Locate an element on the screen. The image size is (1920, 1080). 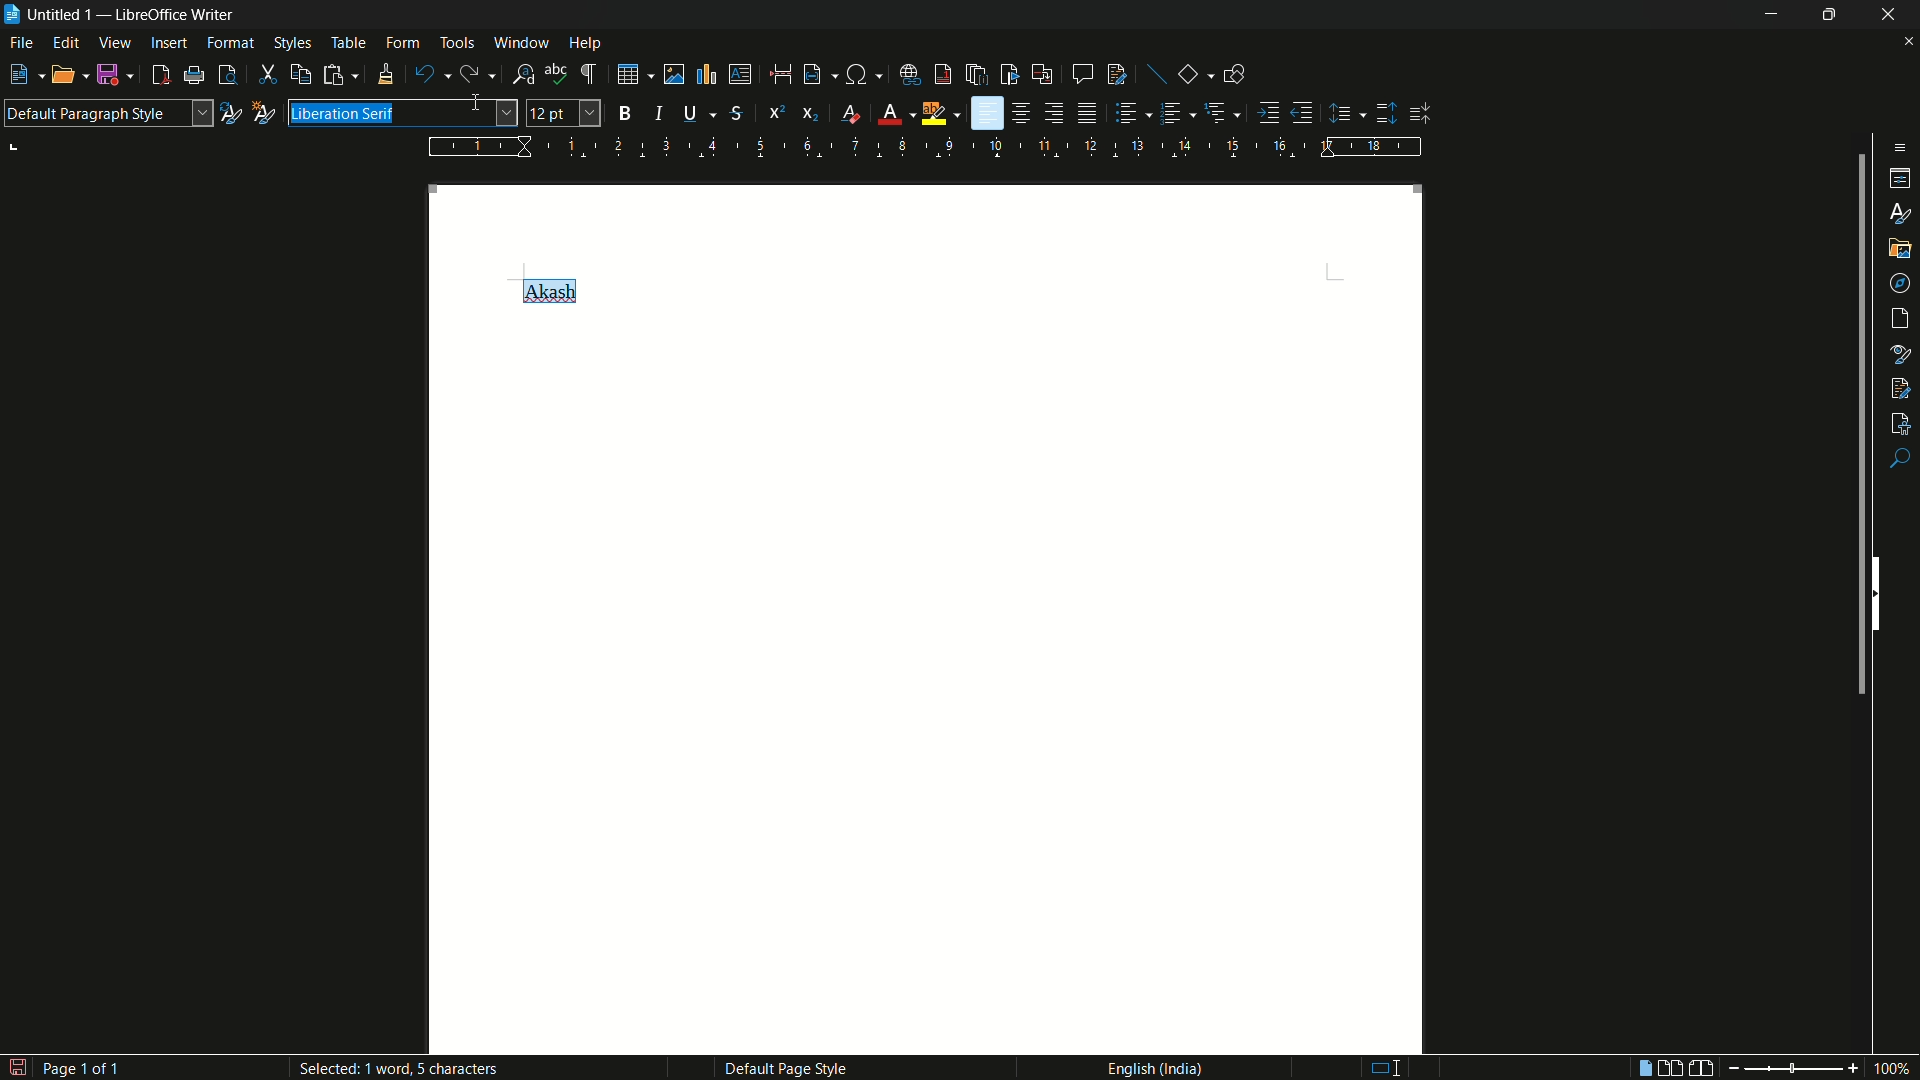
insert footnote is located at coordinates (944, 74).